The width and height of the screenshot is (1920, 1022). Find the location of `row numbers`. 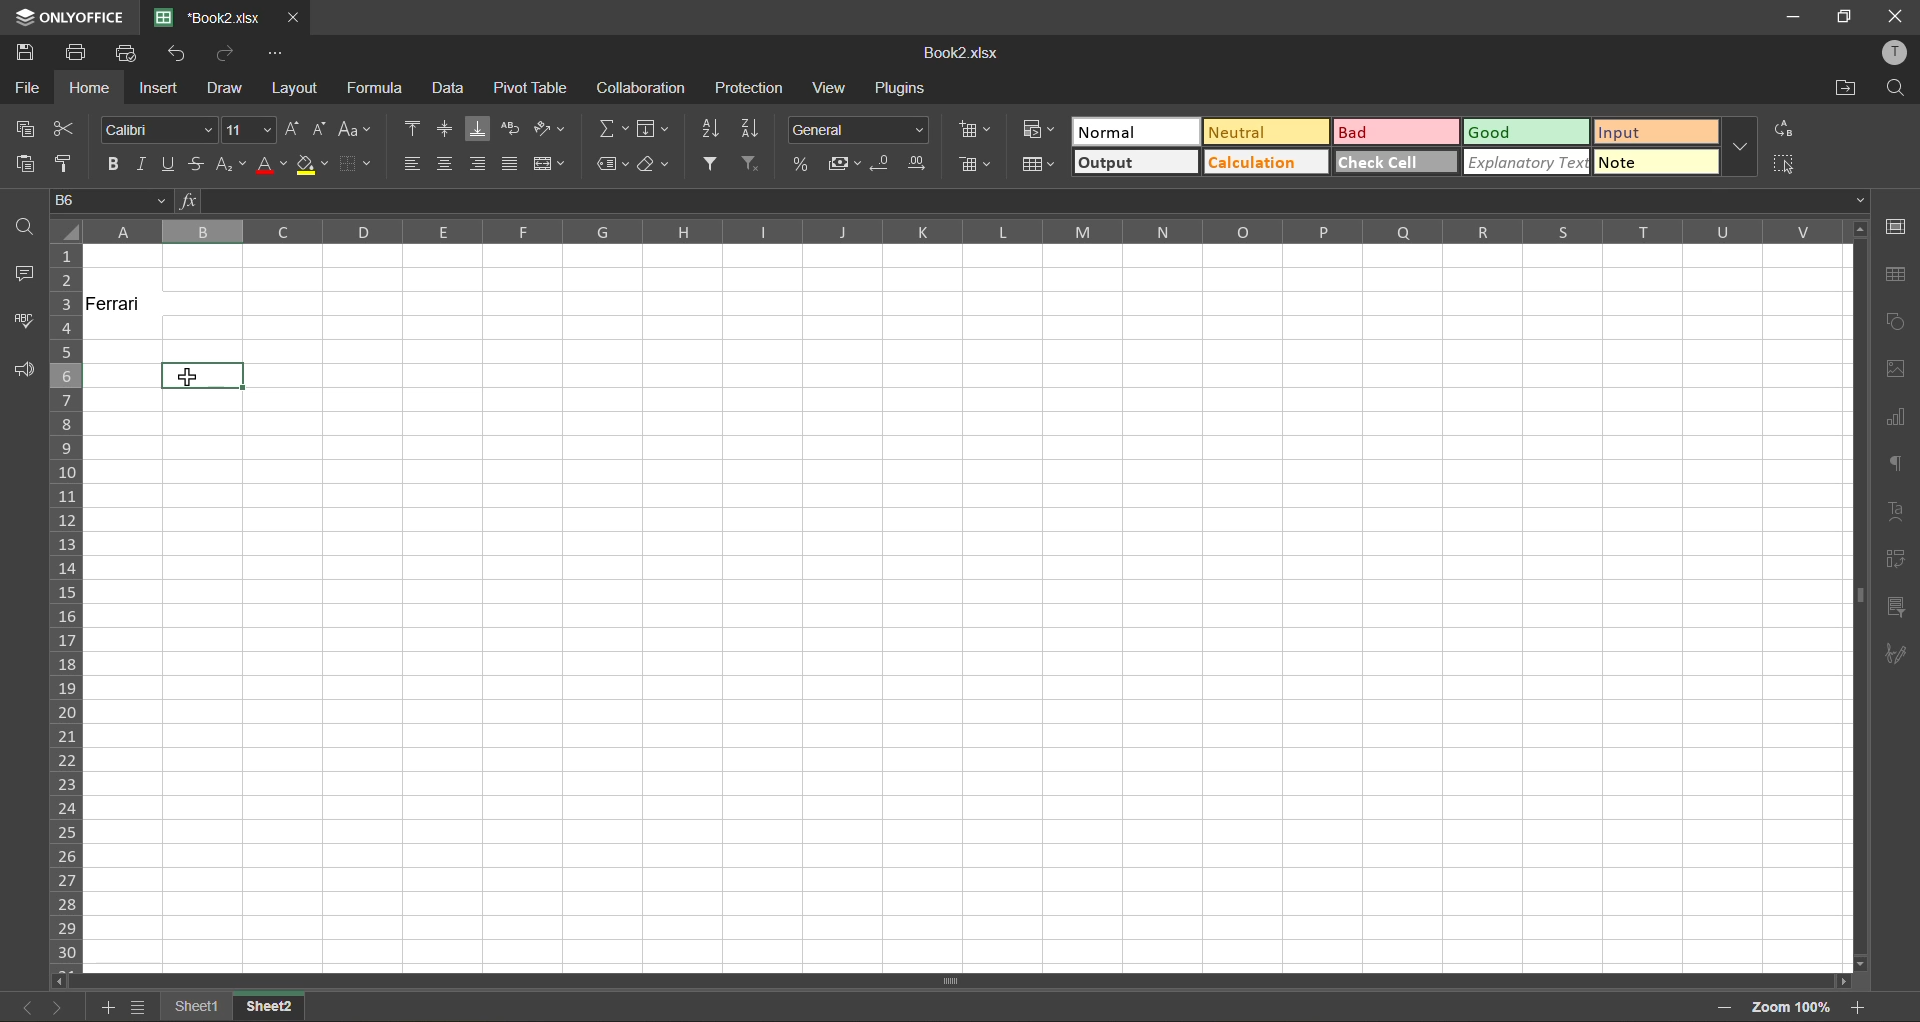

row numbers is located at coordinates (66, 609).